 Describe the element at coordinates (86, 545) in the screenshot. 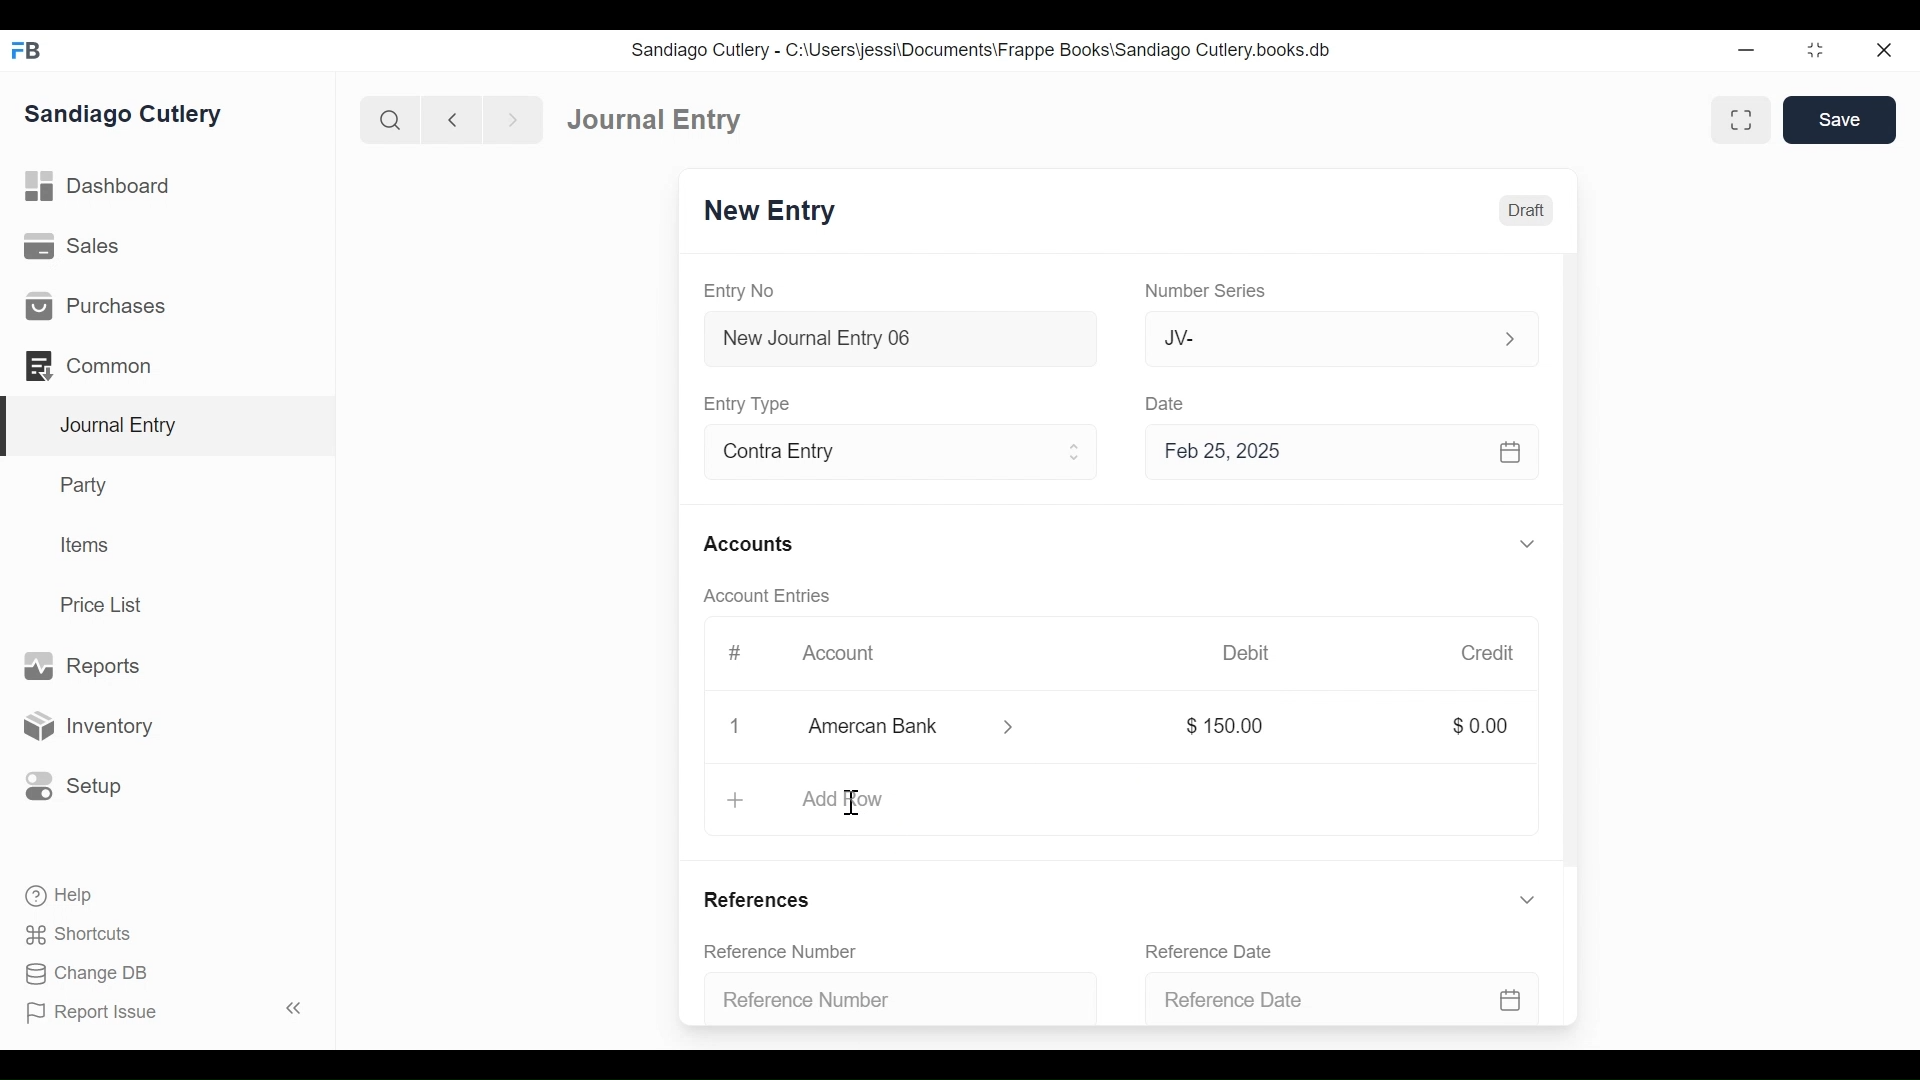

I see `Items` at that location.